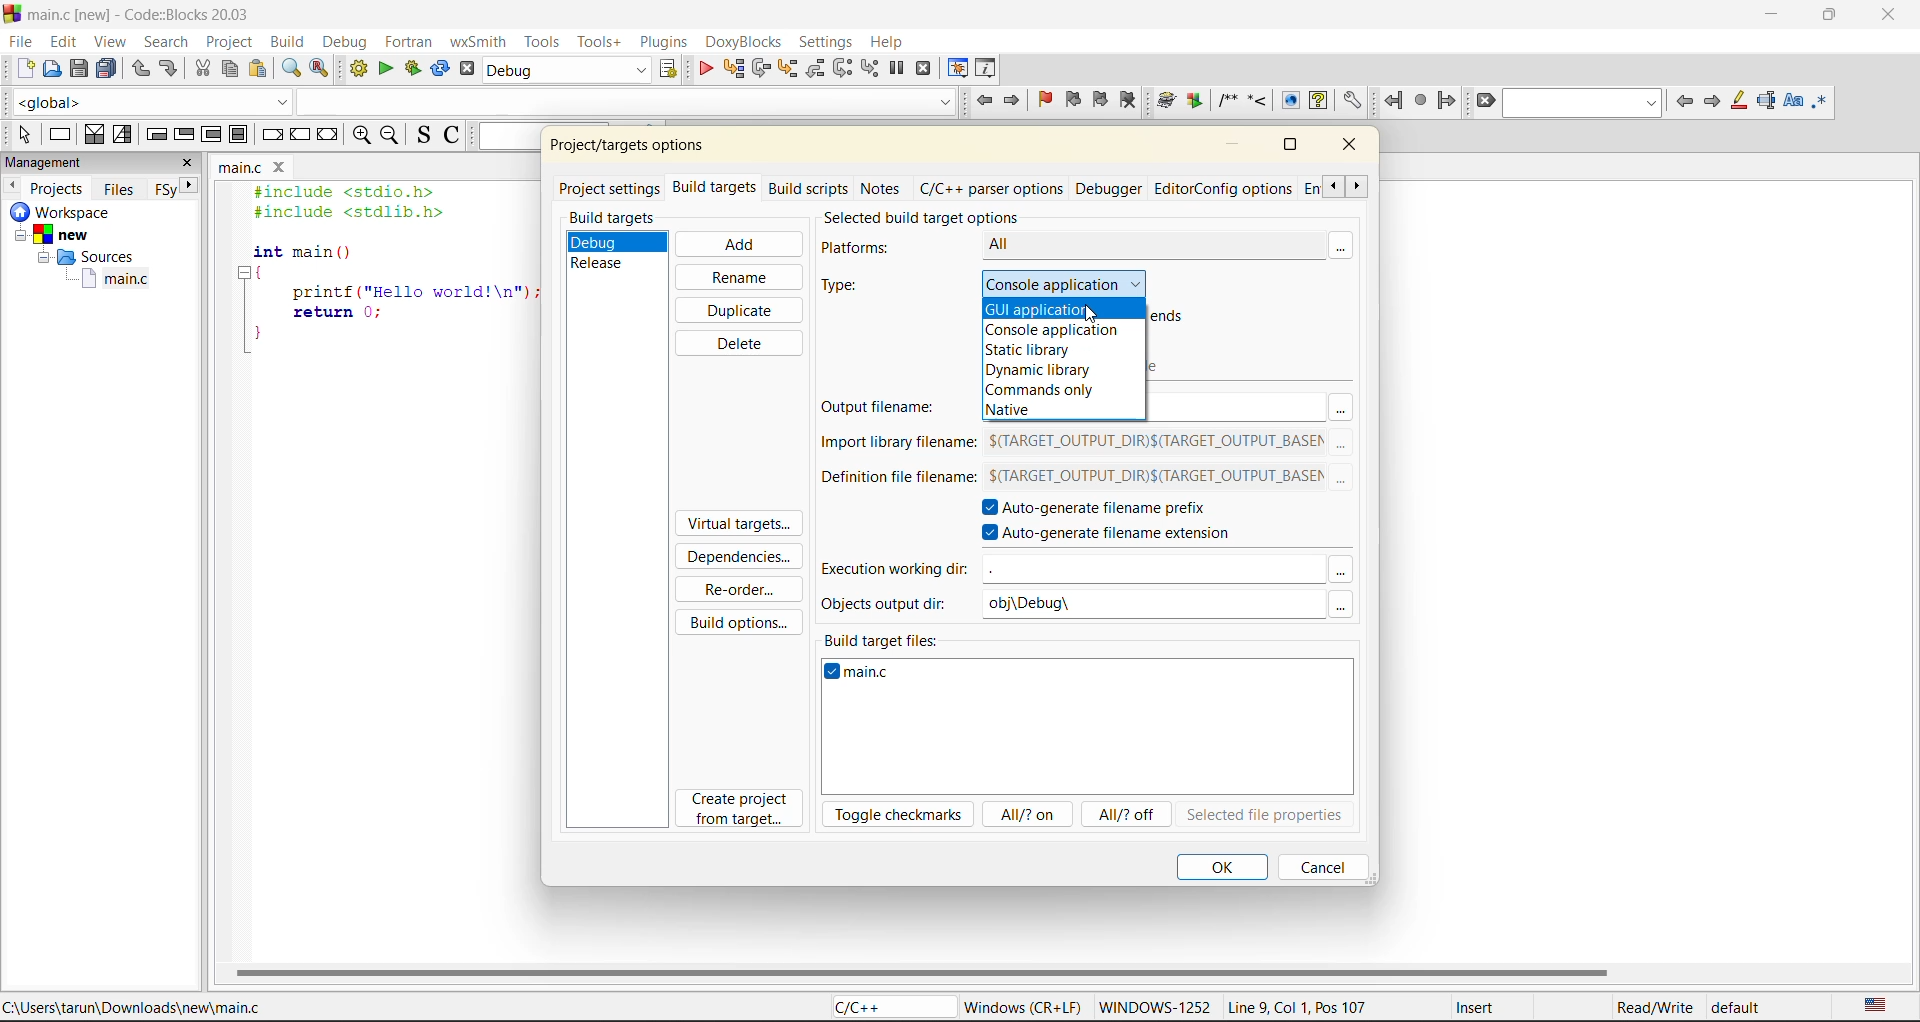  I want to click on $(TARGET_OUTPUT_DIR)$(TARGET_OUTPUT_BASEM, so click(1171, 475).